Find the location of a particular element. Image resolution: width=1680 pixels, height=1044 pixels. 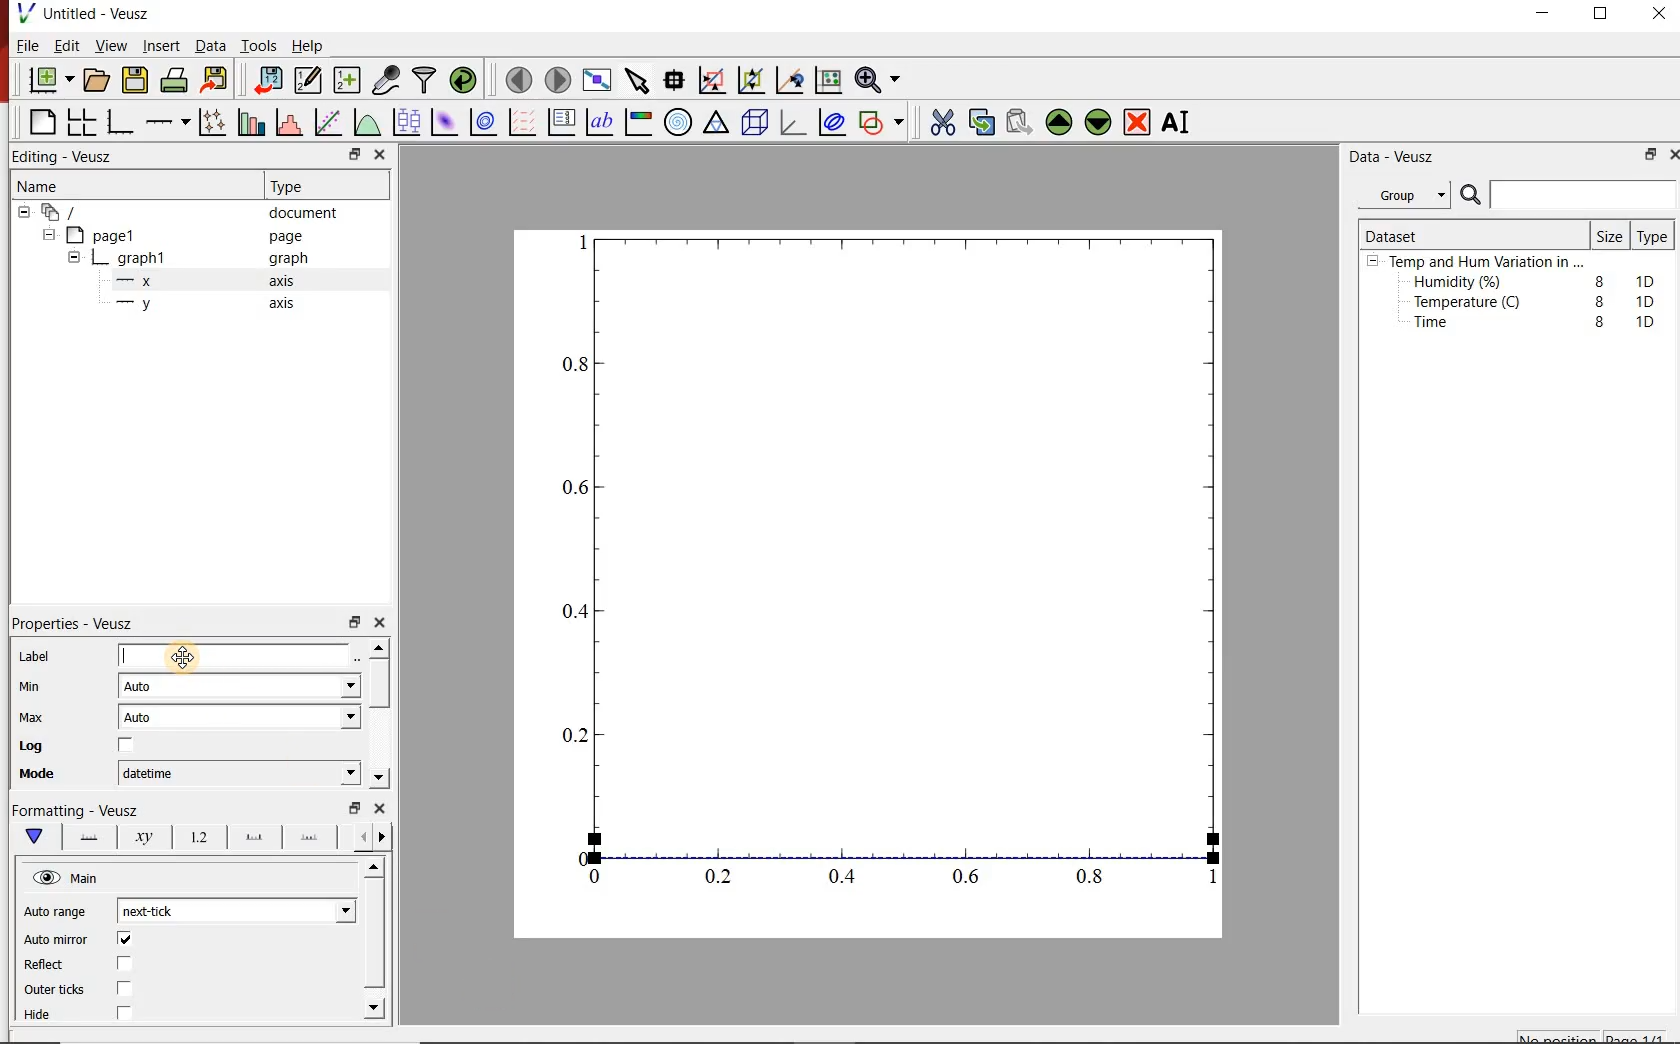

restore down is located at coordinates (342, 154).